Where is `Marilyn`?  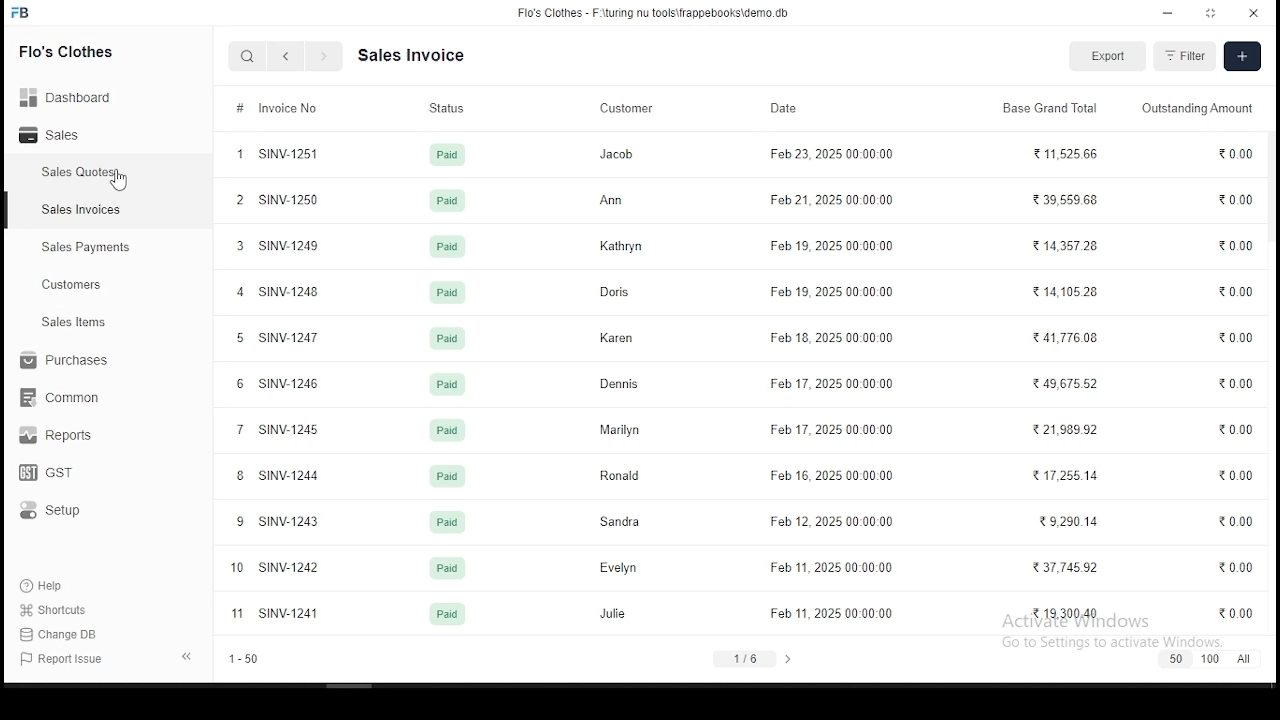 Marilyn is located at coordinates (625, 430).